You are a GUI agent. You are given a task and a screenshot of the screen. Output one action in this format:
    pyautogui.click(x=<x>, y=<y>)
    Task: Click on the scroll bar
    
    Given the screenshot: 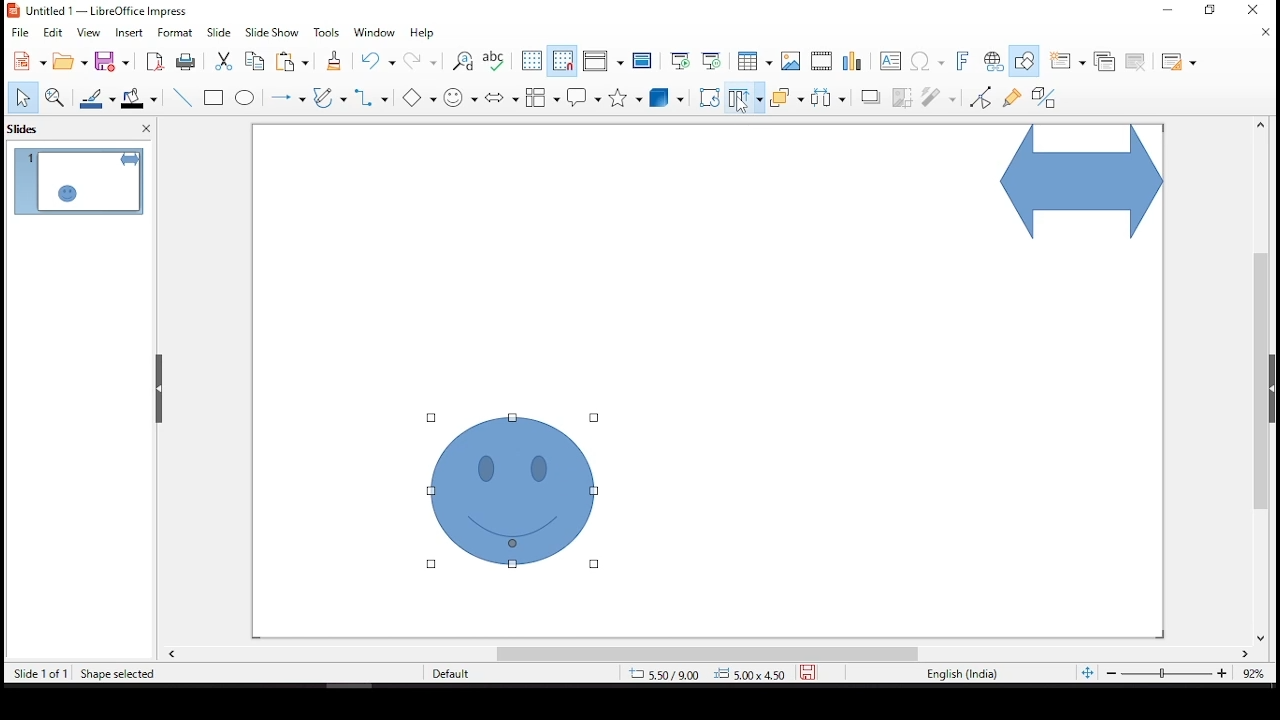 What is the action you would take?
    pyautogui.click(x=707, y=654)
    